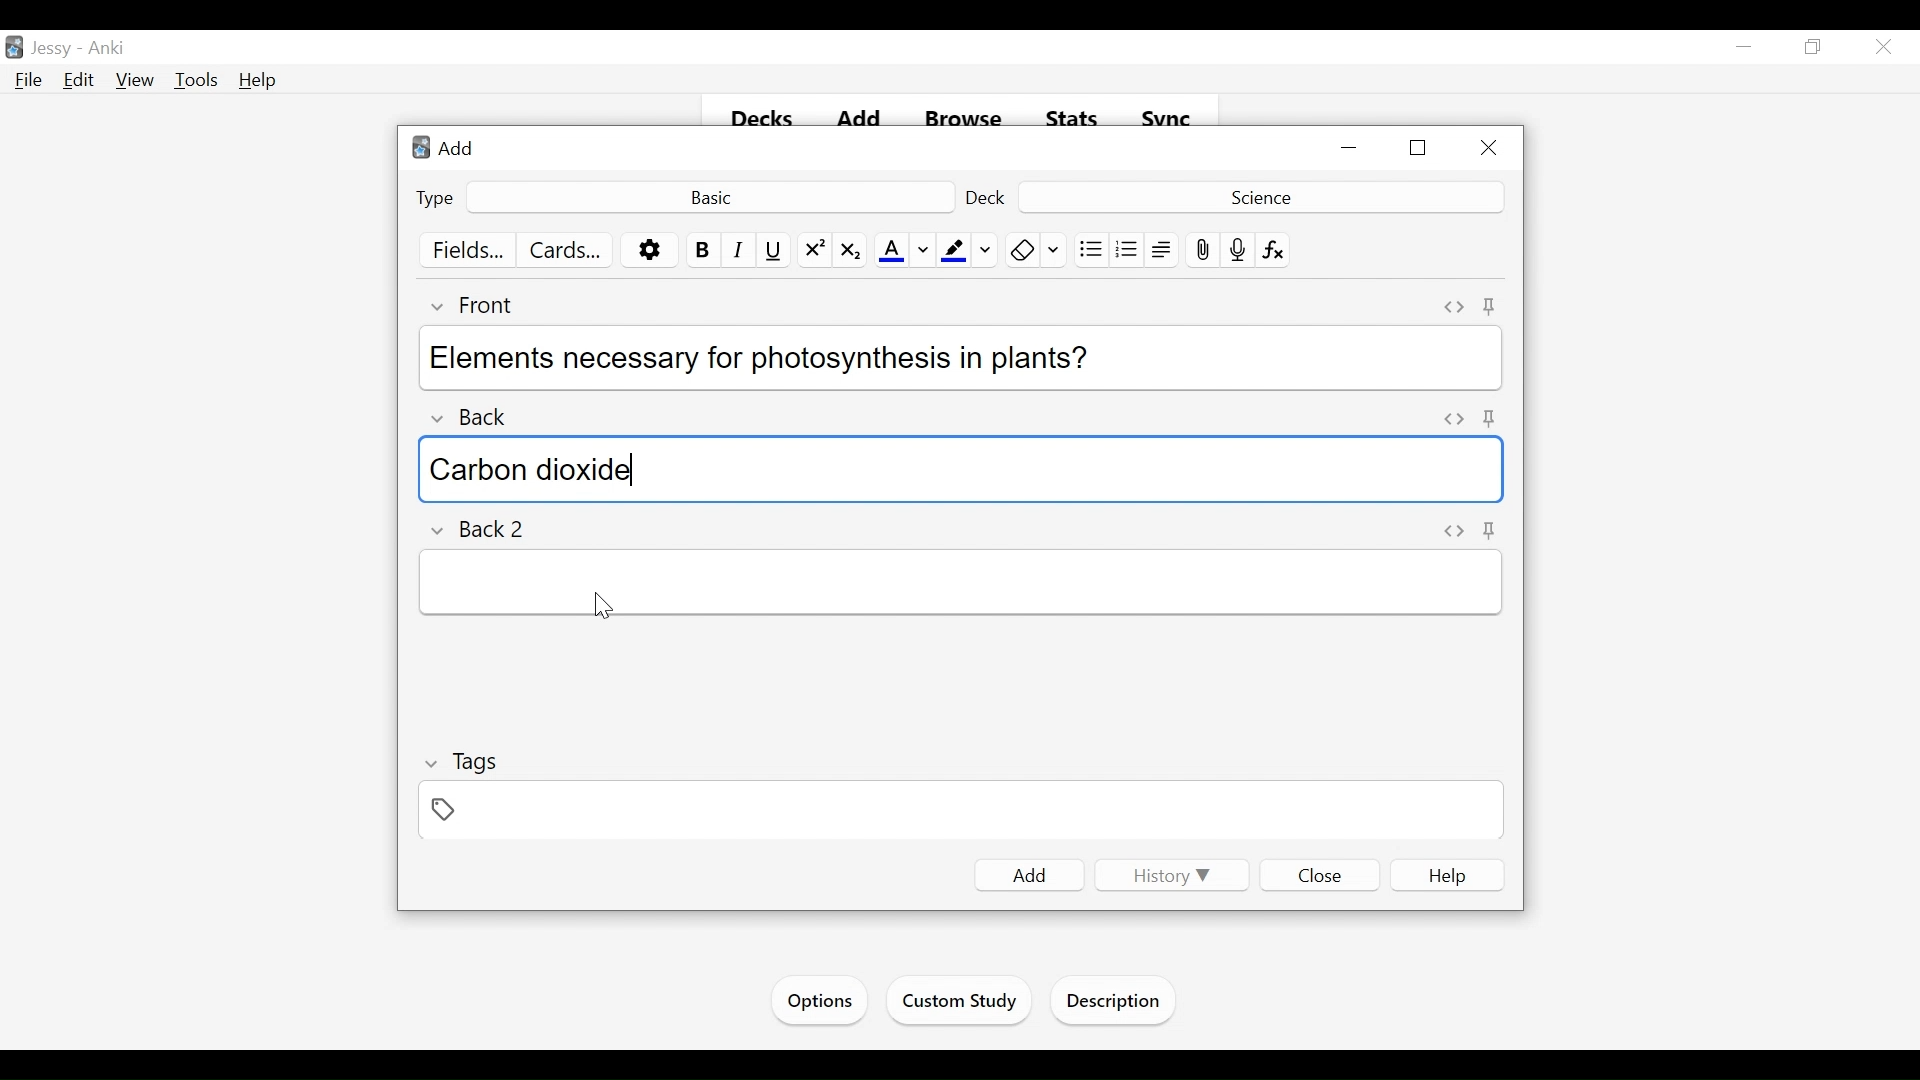 The height and width of the screenshot is (1080, 1920). What do you see at coordinates (1238, 250) in the screenshot?
I see `Record Audio` at bounding box center [1238, 250].